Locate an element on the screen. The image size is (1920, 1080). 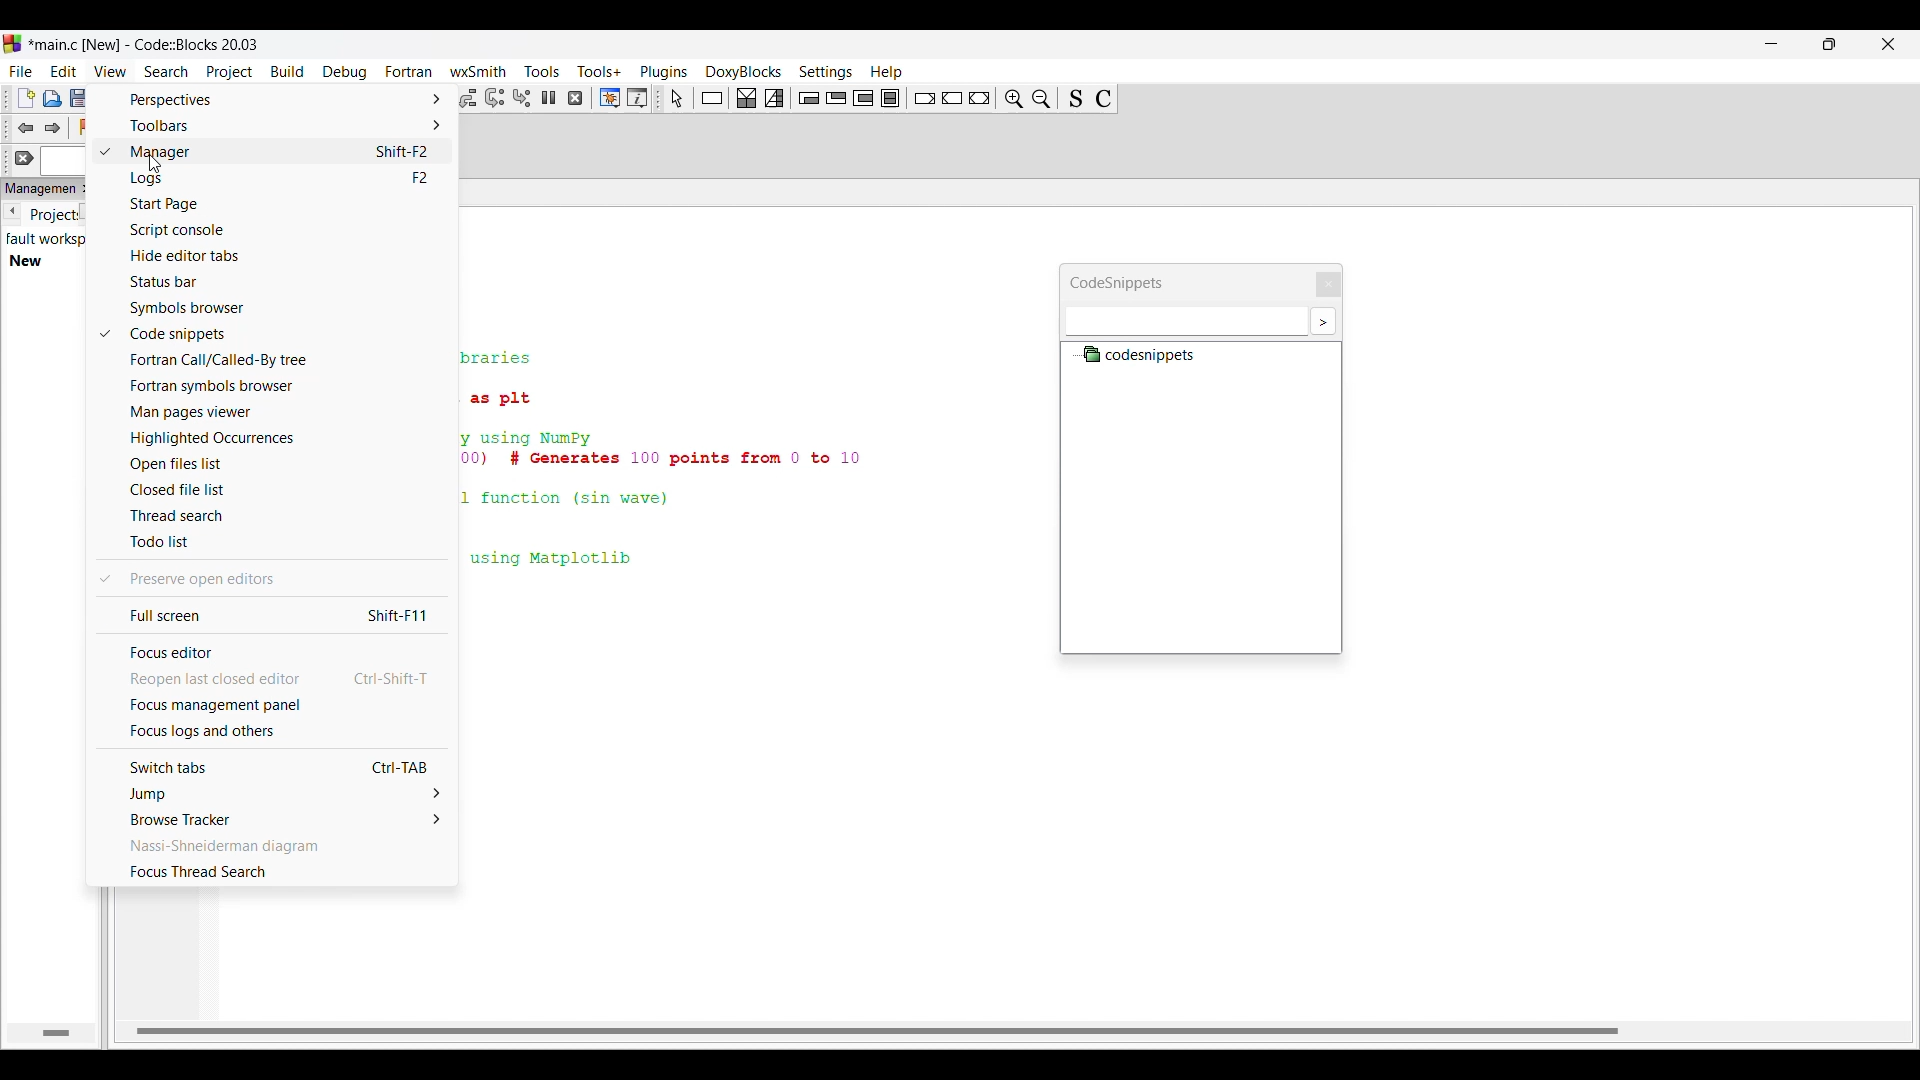
Open files list is located at coordinates (281, 464).